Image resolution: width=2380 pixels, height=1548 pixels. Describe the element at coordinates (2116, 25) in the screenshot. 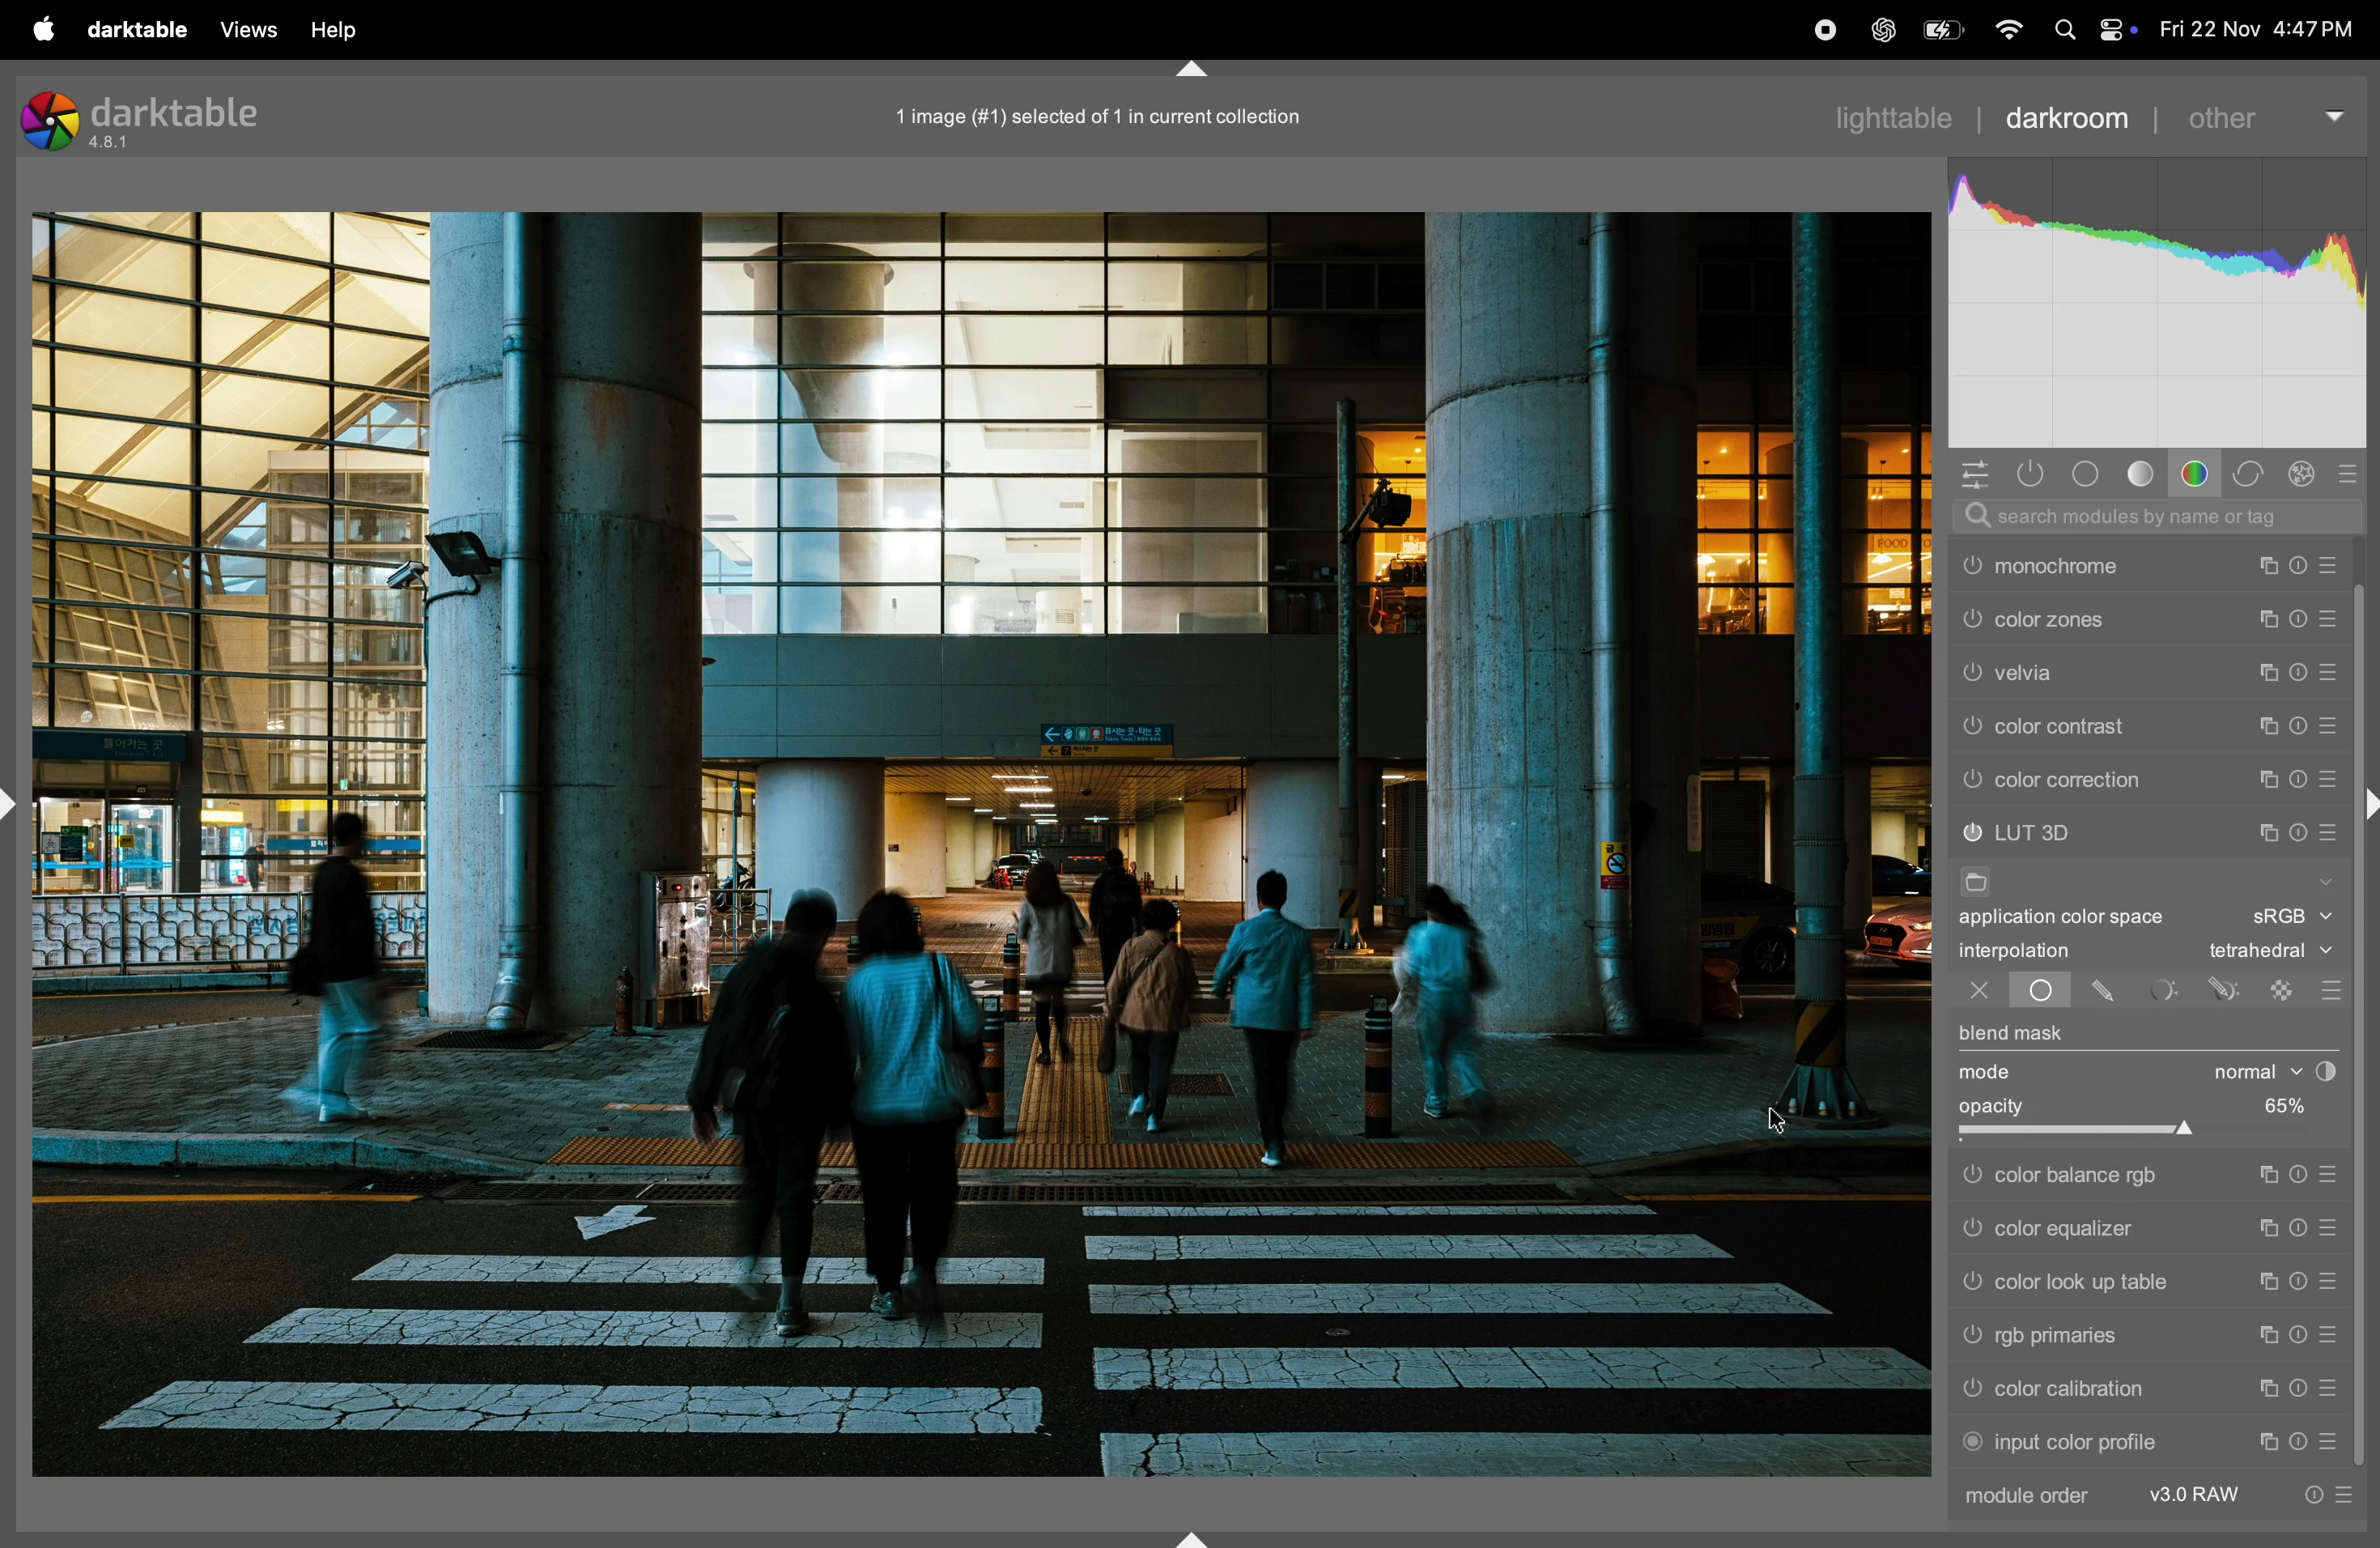

I see `apple widgets` at that location.